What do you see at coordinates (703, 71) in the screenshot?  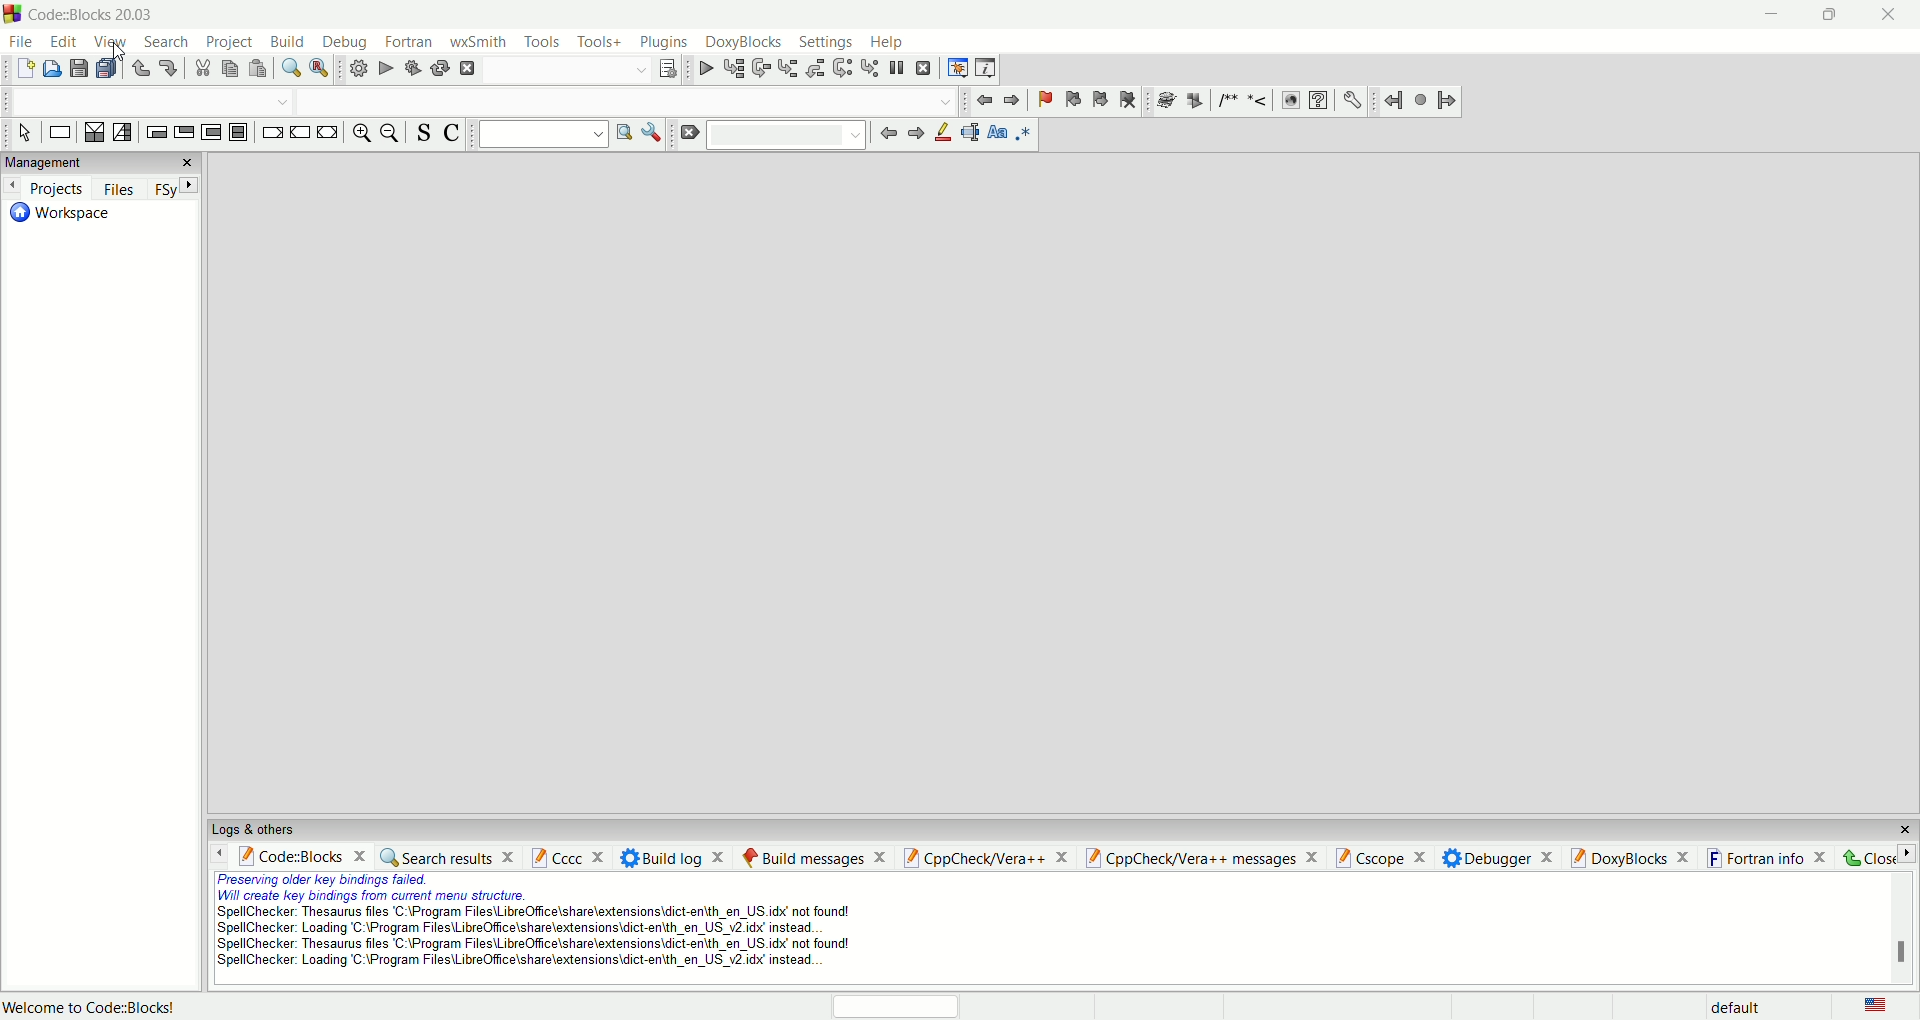 I see `debug` at bounding box center [703, 71].